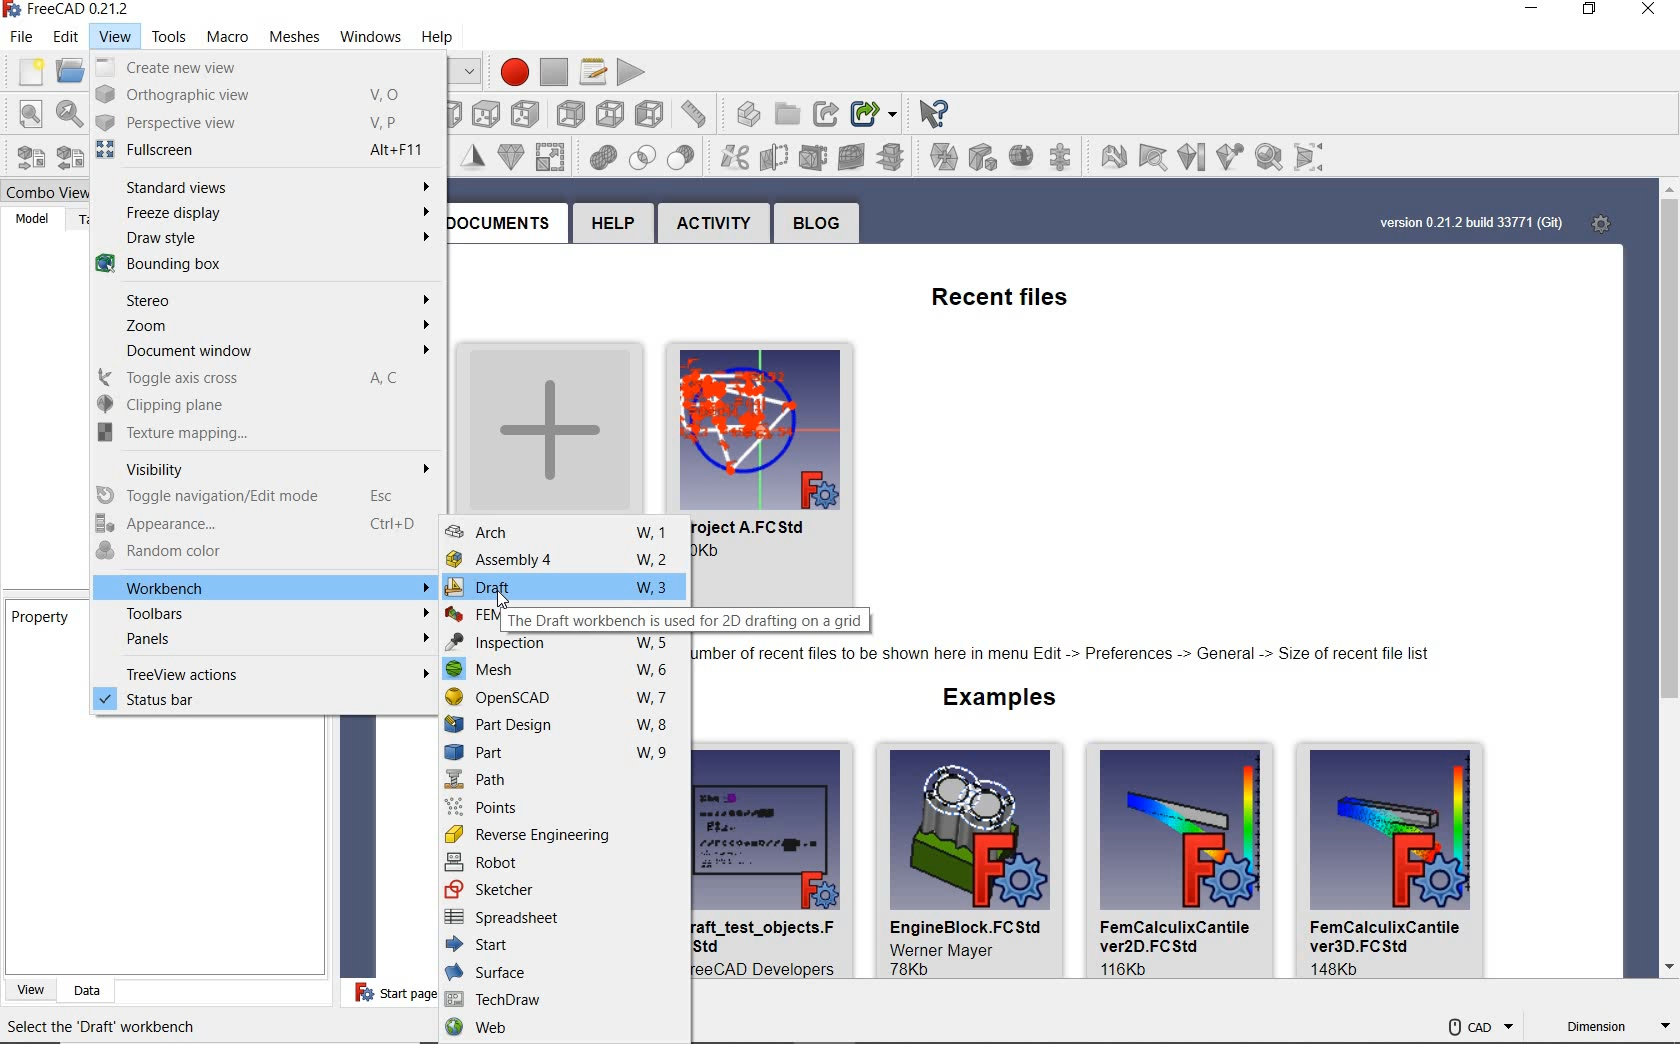 Image resolution: width=1680 pixels, height=1044 pixels. Describe the element at coordinates (785, 469) in the screenshot. I see `recent project` at that location.